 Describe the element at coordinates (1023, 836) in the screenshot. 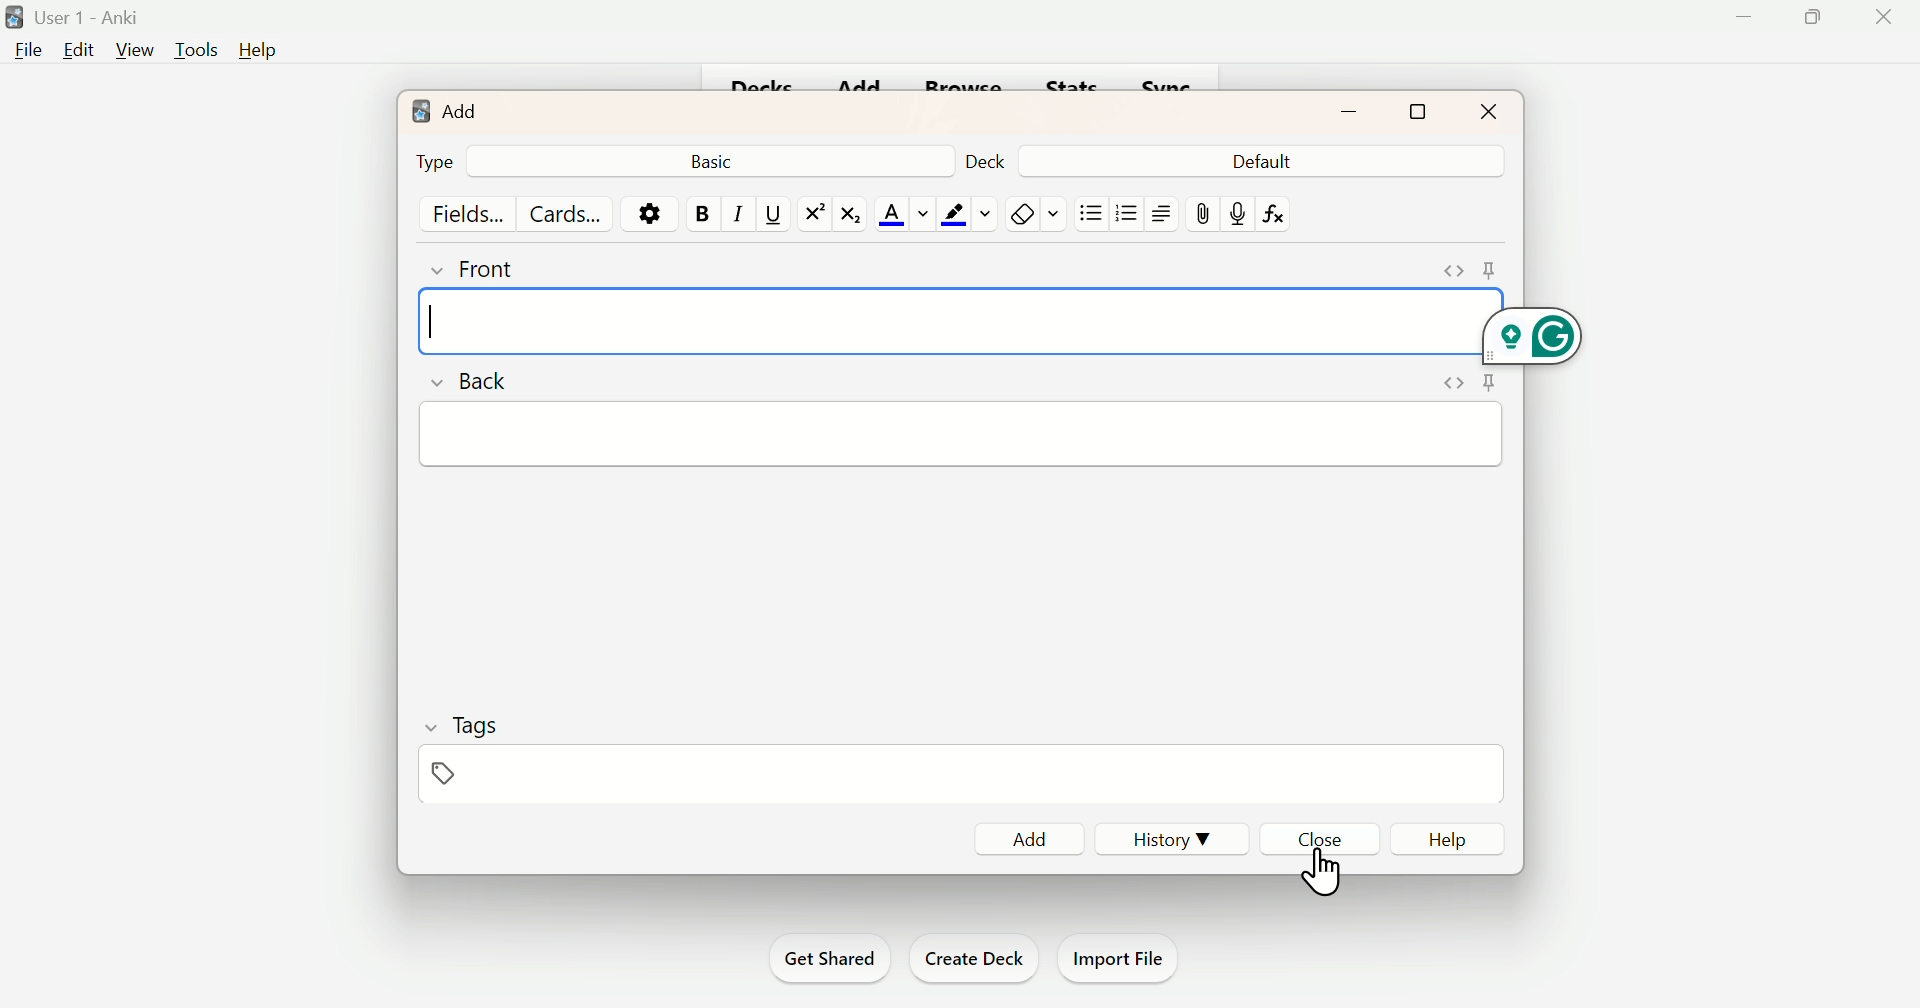

I see `Add` at that location.